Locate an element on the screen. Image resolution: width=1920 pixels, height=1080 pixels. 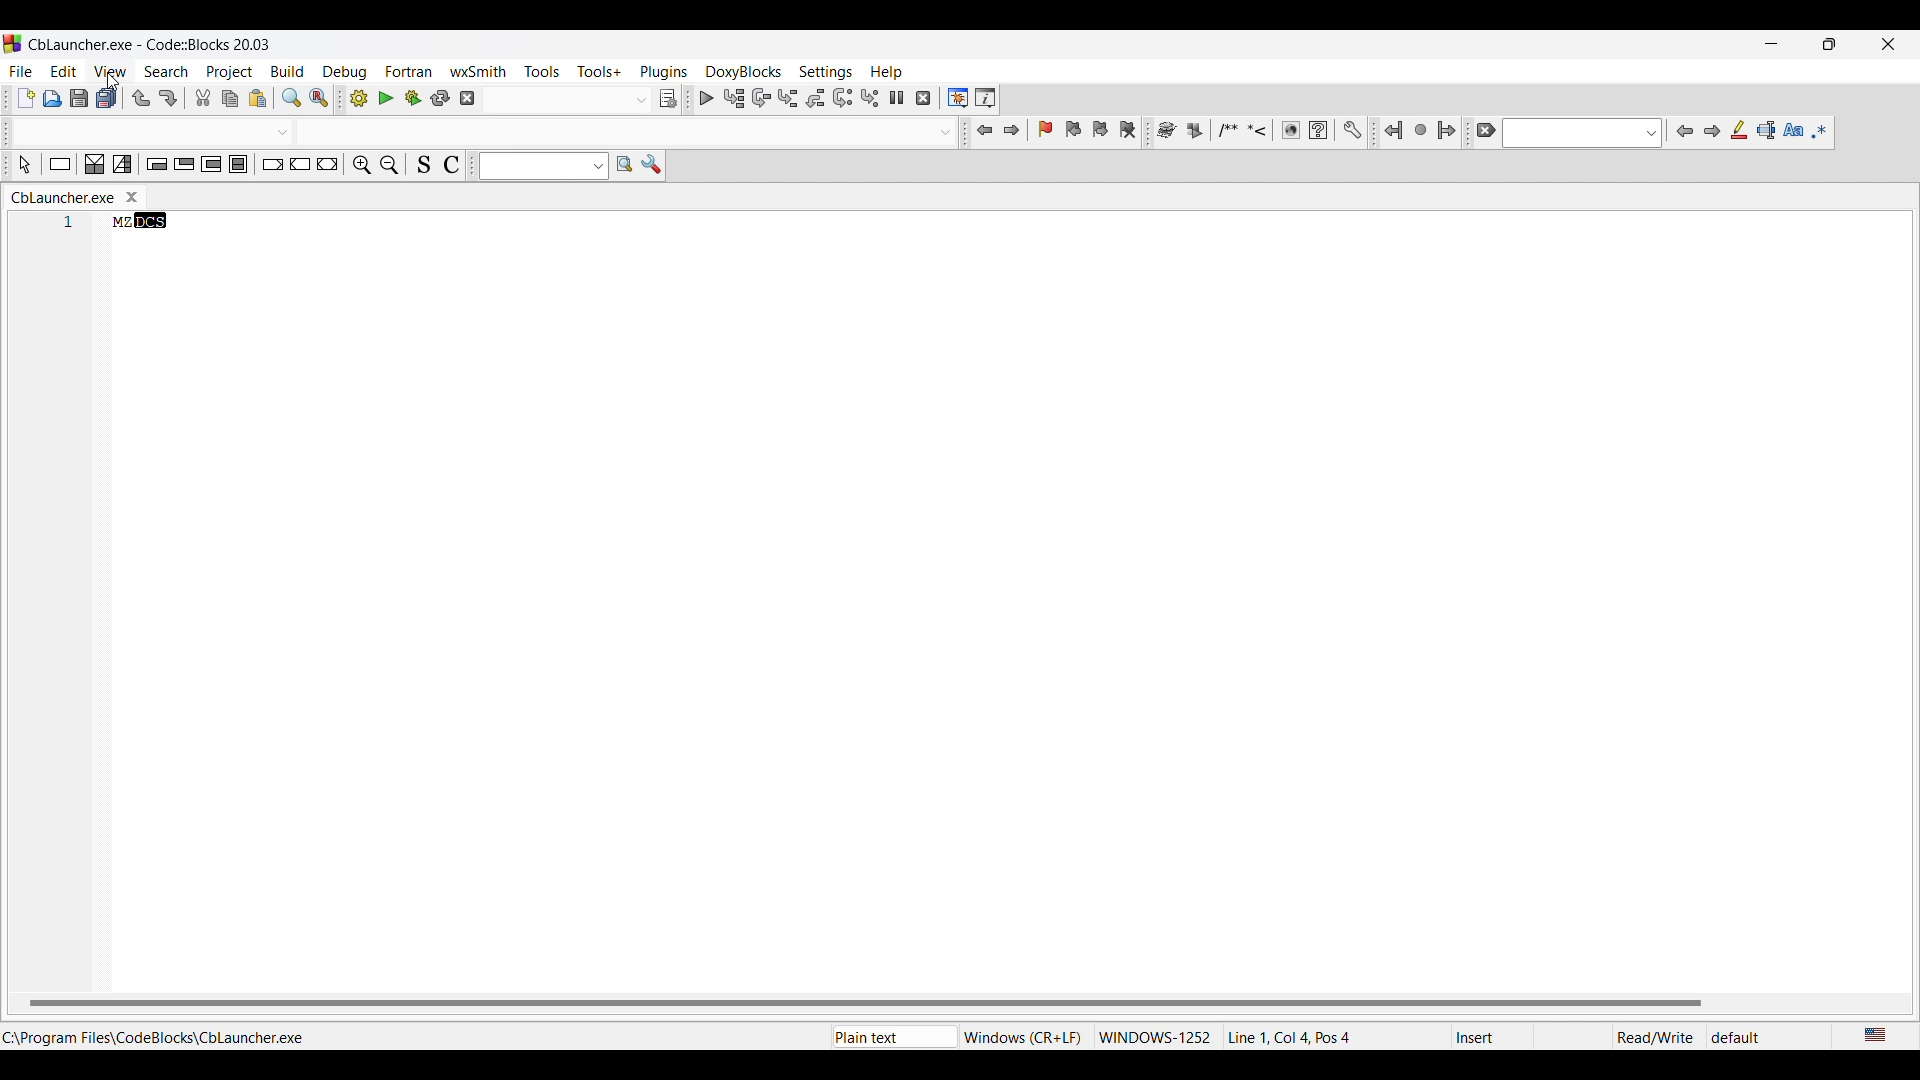
Match case  is located at coordinates (1794, 129).